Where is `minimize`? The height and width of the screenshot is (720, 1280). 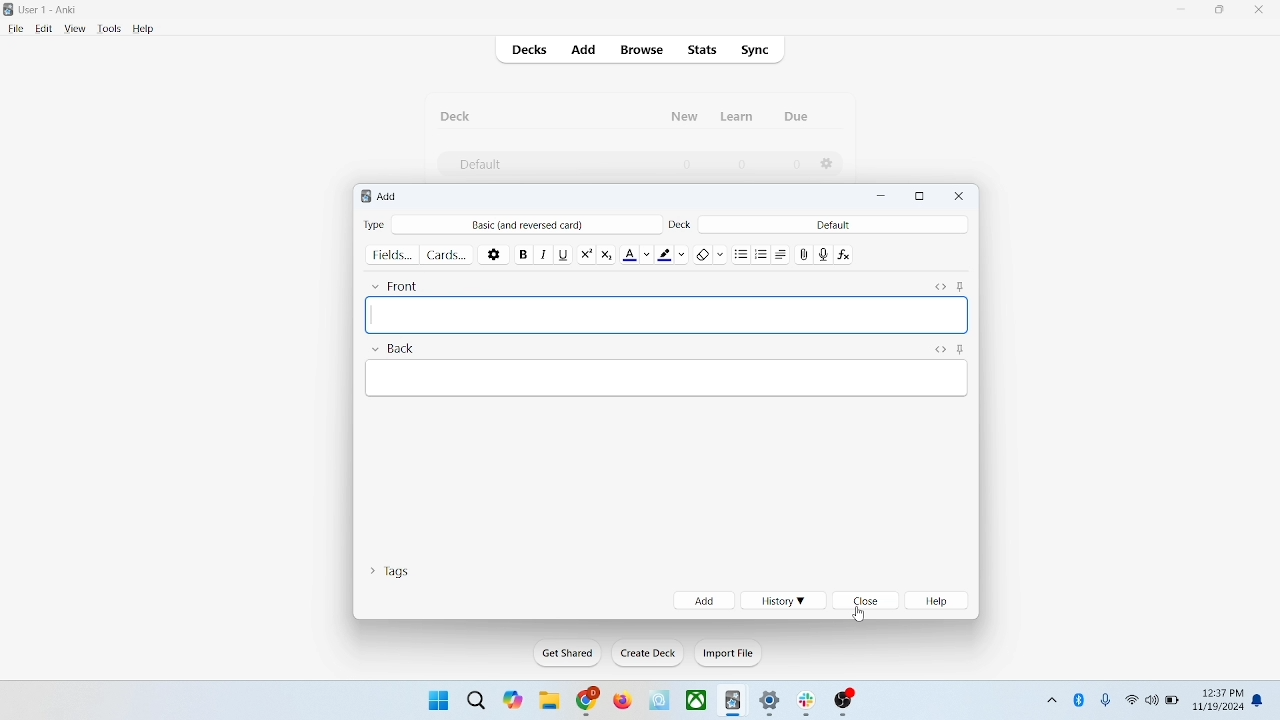 minimize is located at coordinates (1183, 10).